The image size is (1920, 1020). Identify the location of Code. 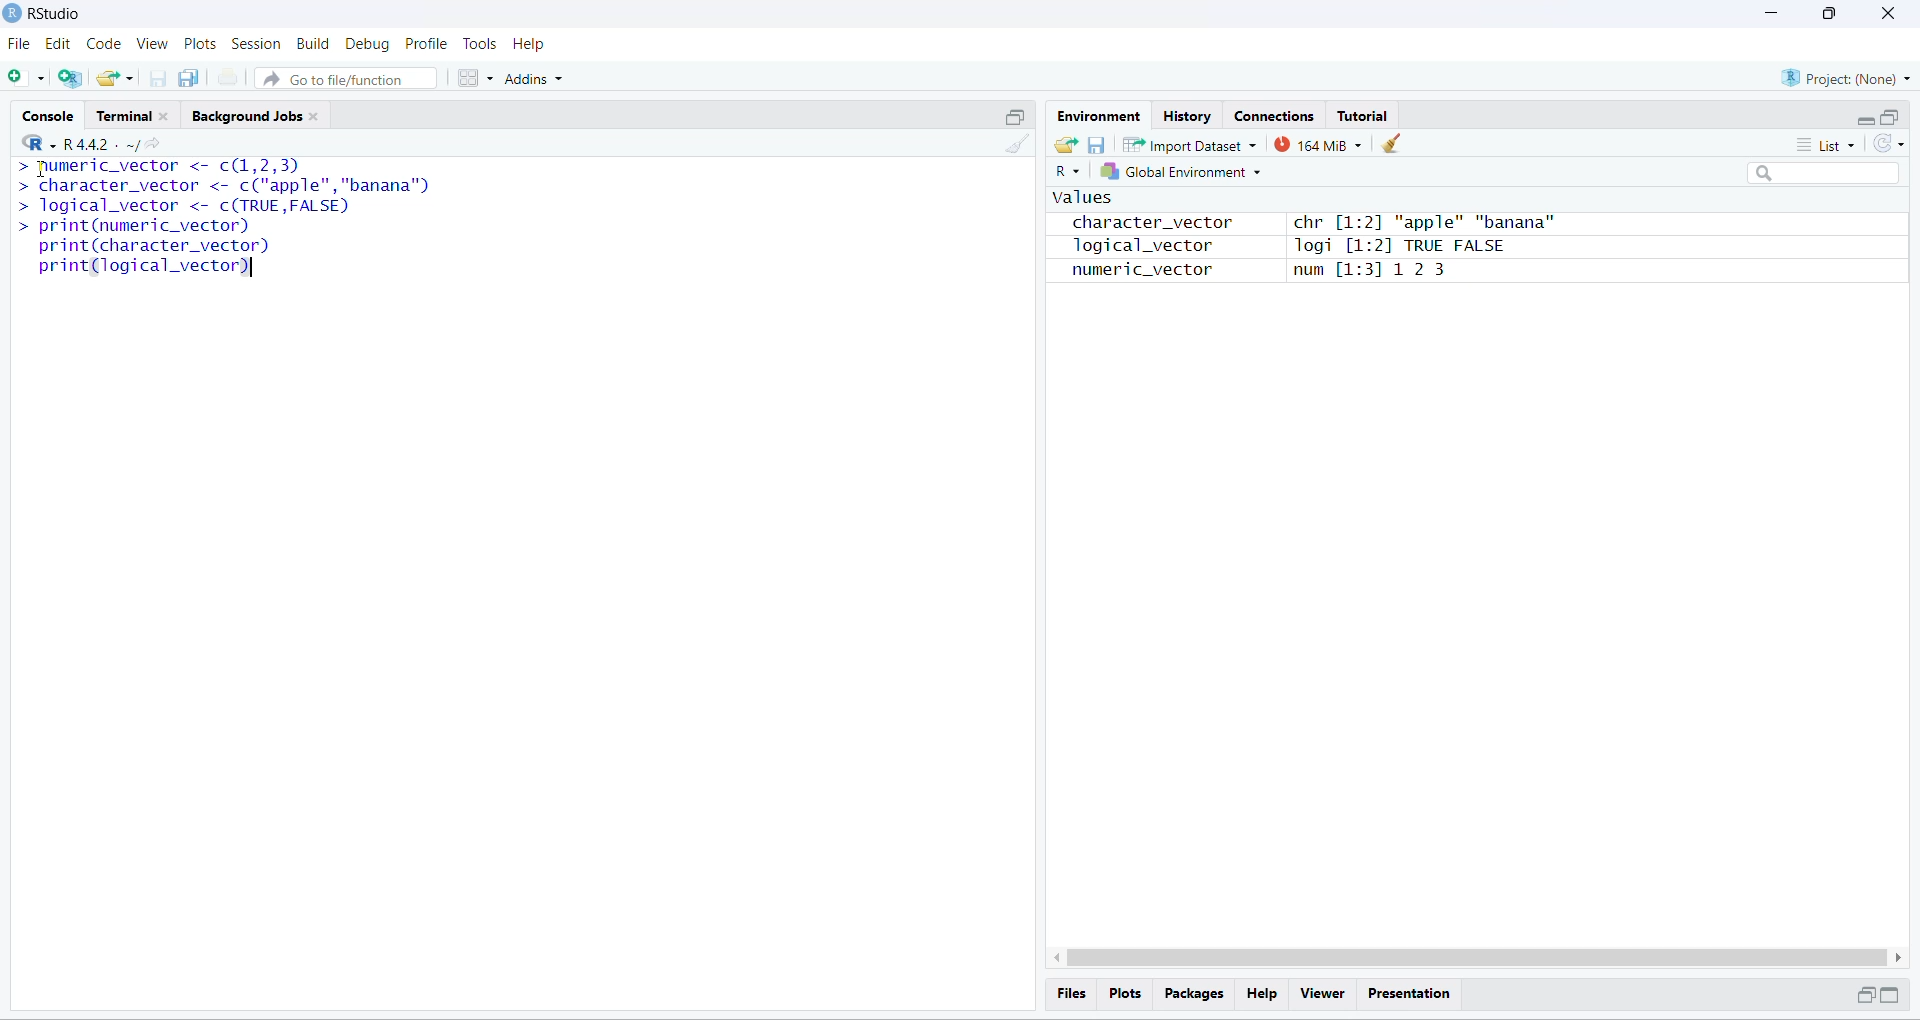
(102, 44).